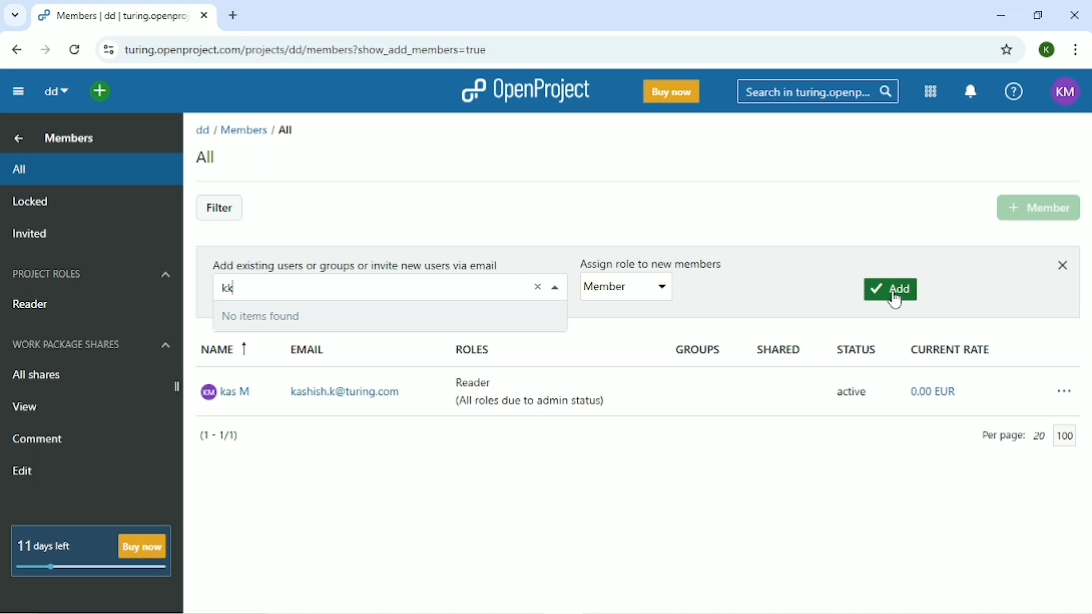 The height and width of the screenshot is (614, 1092). Describe the element at coordinates (219, 209) in the screenshot. I see `Filter` at that location.